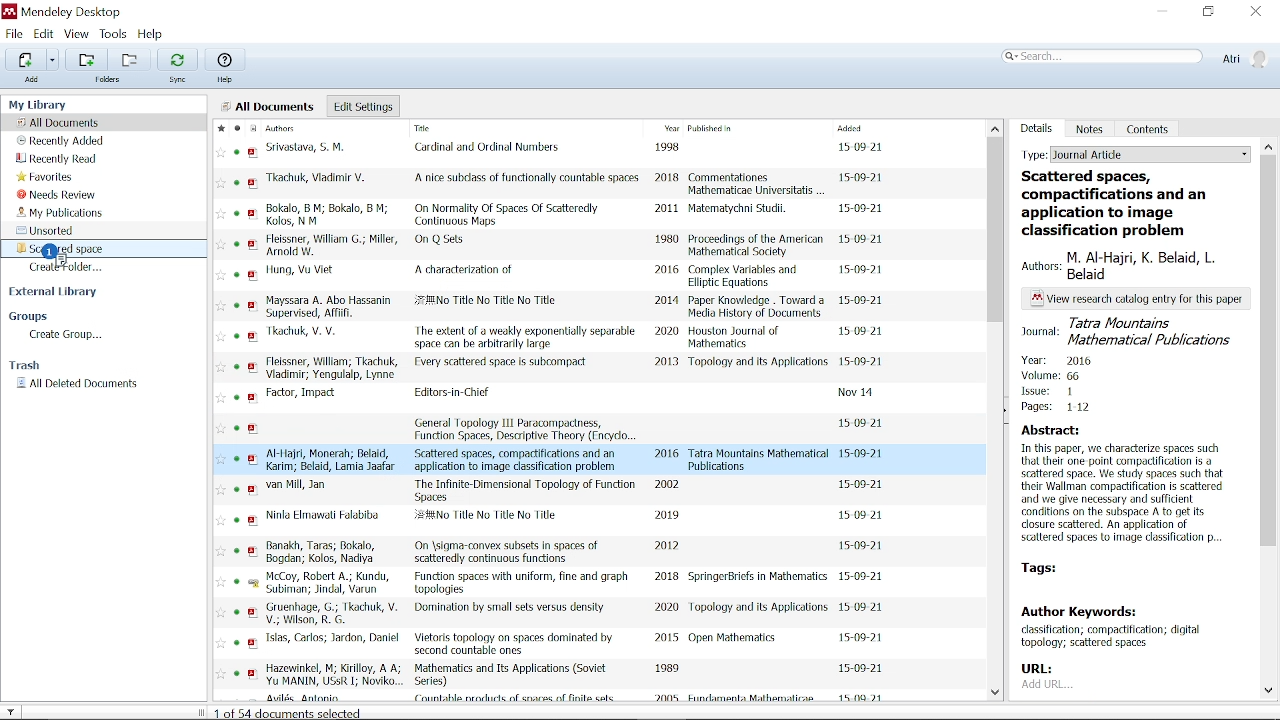 This screenshot has width=1280, height=720. What do you see at coordinates (509, 610) in the screenshot?
I see `title` at bounding box center [509, 610].